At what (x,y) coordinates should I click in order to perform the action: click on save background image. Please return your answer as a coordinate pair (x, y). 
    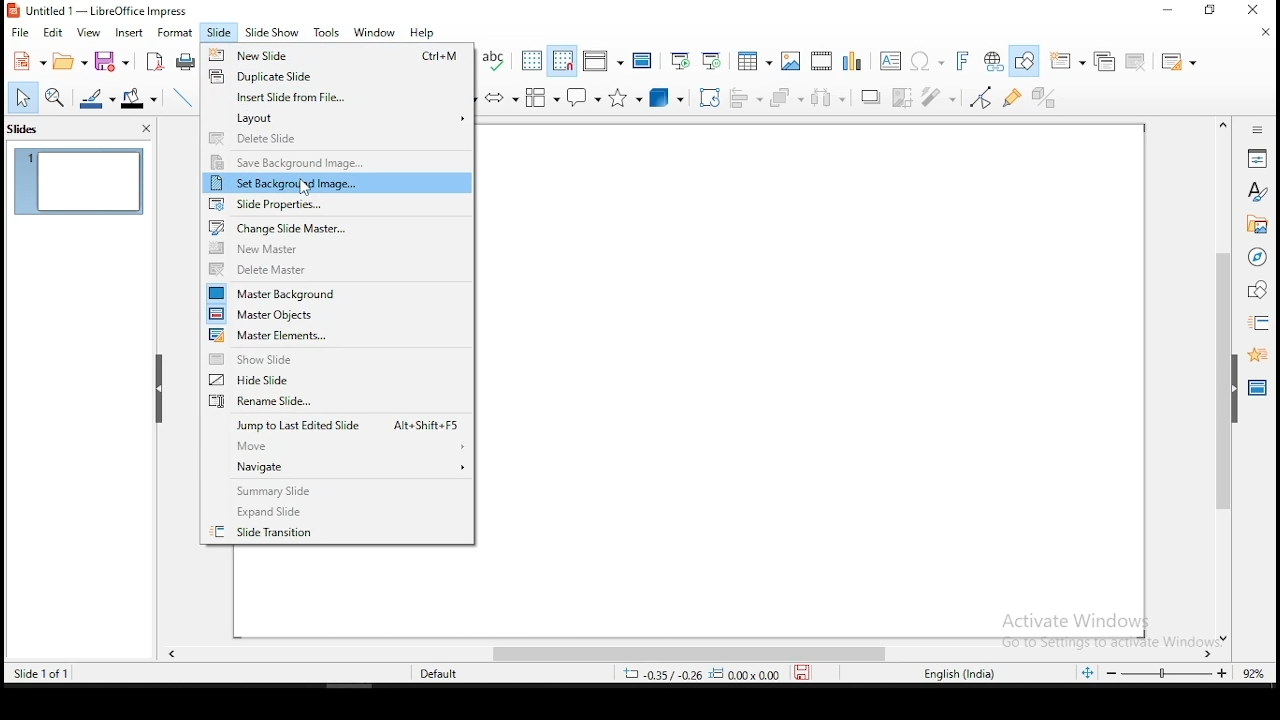
    Looking at the image, I should click on (337, 162).